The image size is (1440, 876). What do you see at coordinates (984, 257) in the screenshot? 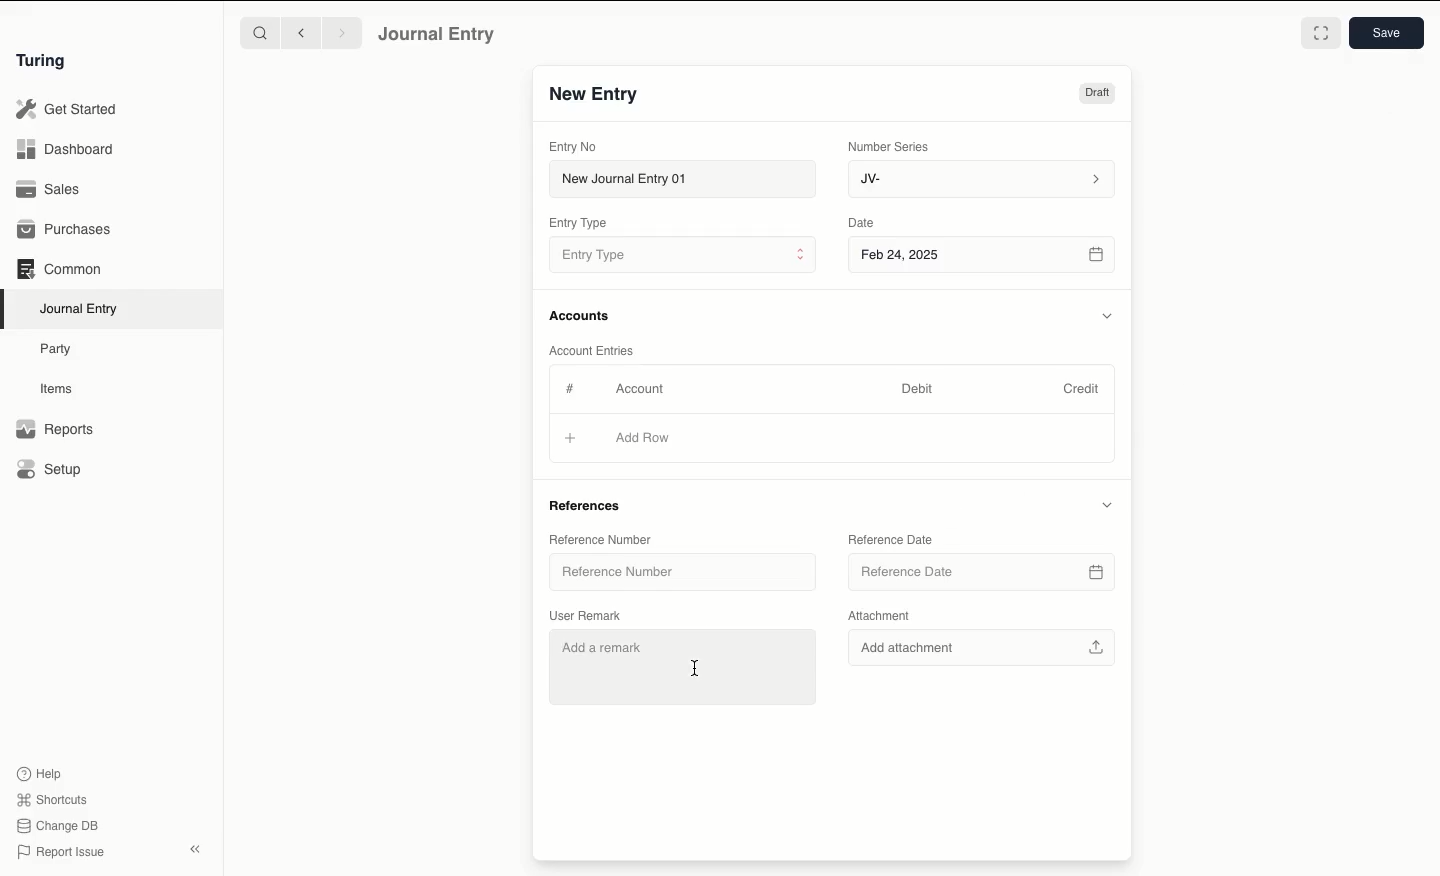
I see `Feb 24, 2025` at bounding box center [984, 257].